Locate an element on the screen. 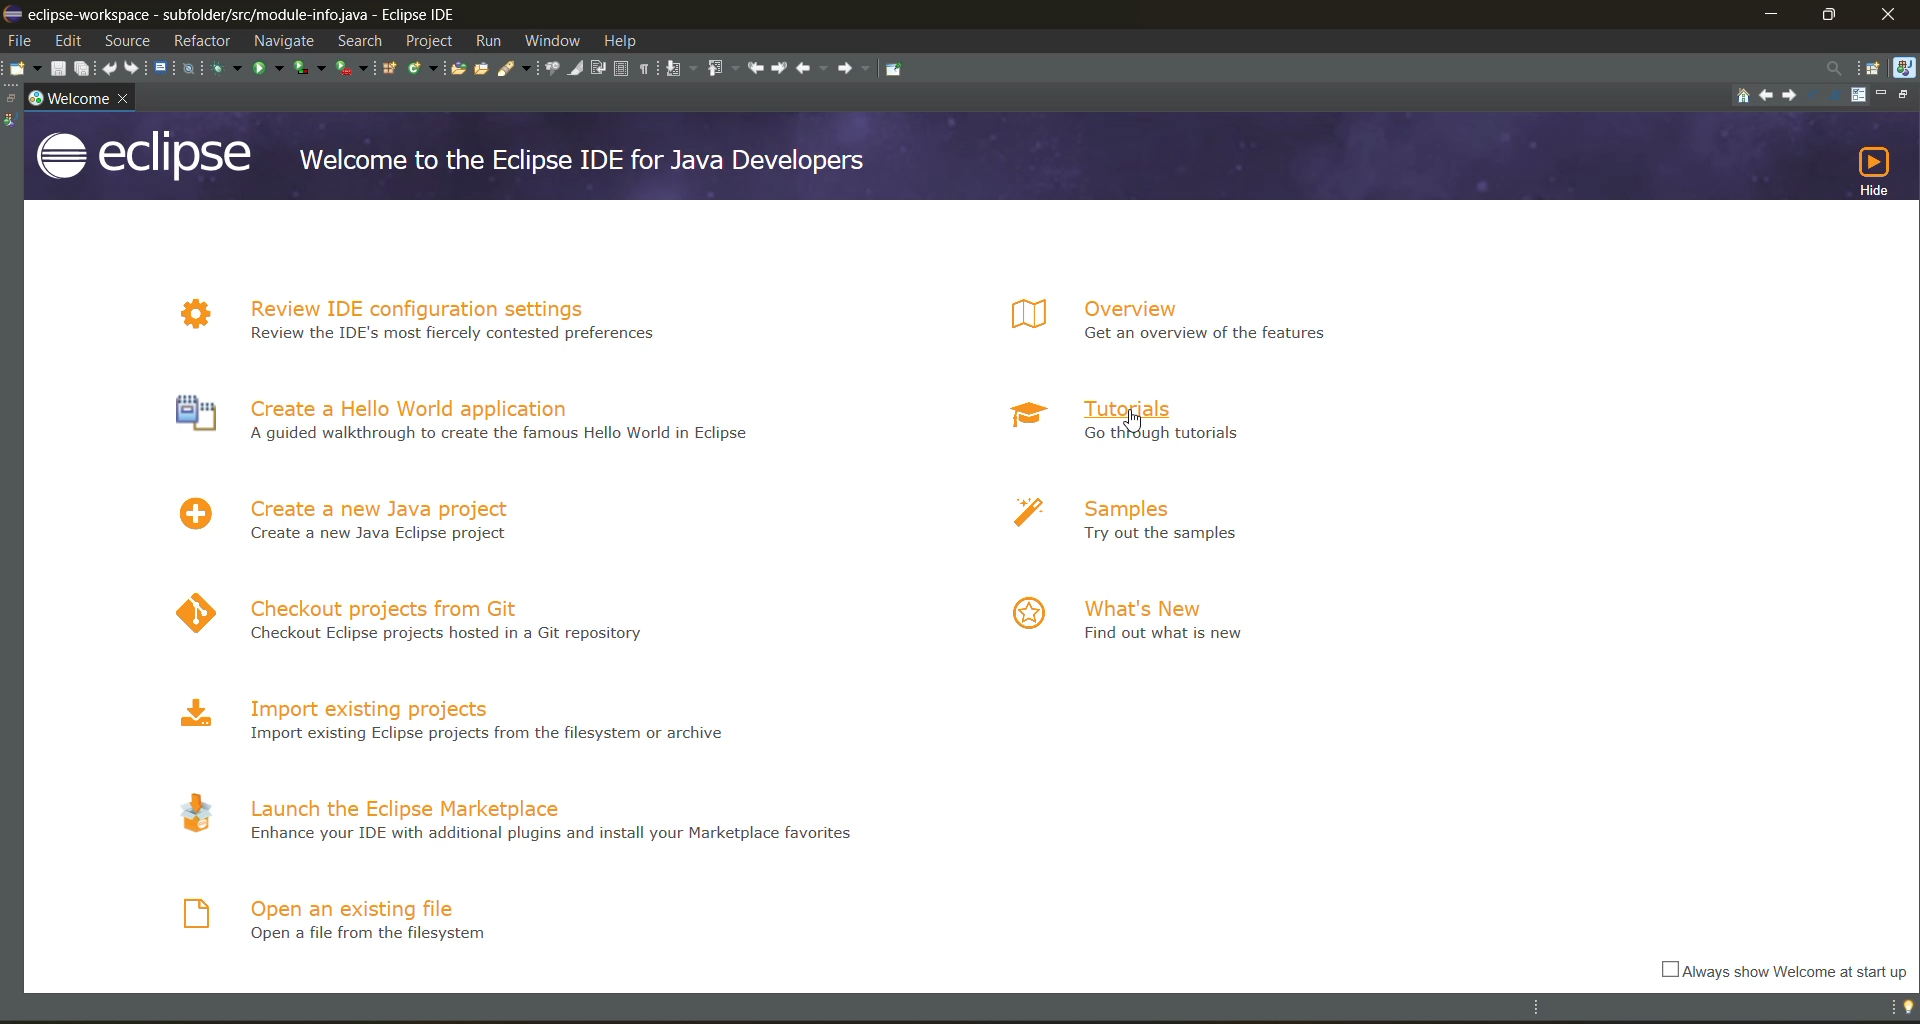 This screenshot has width=1920, height=1024. java is located at coordinates (1903, 67).